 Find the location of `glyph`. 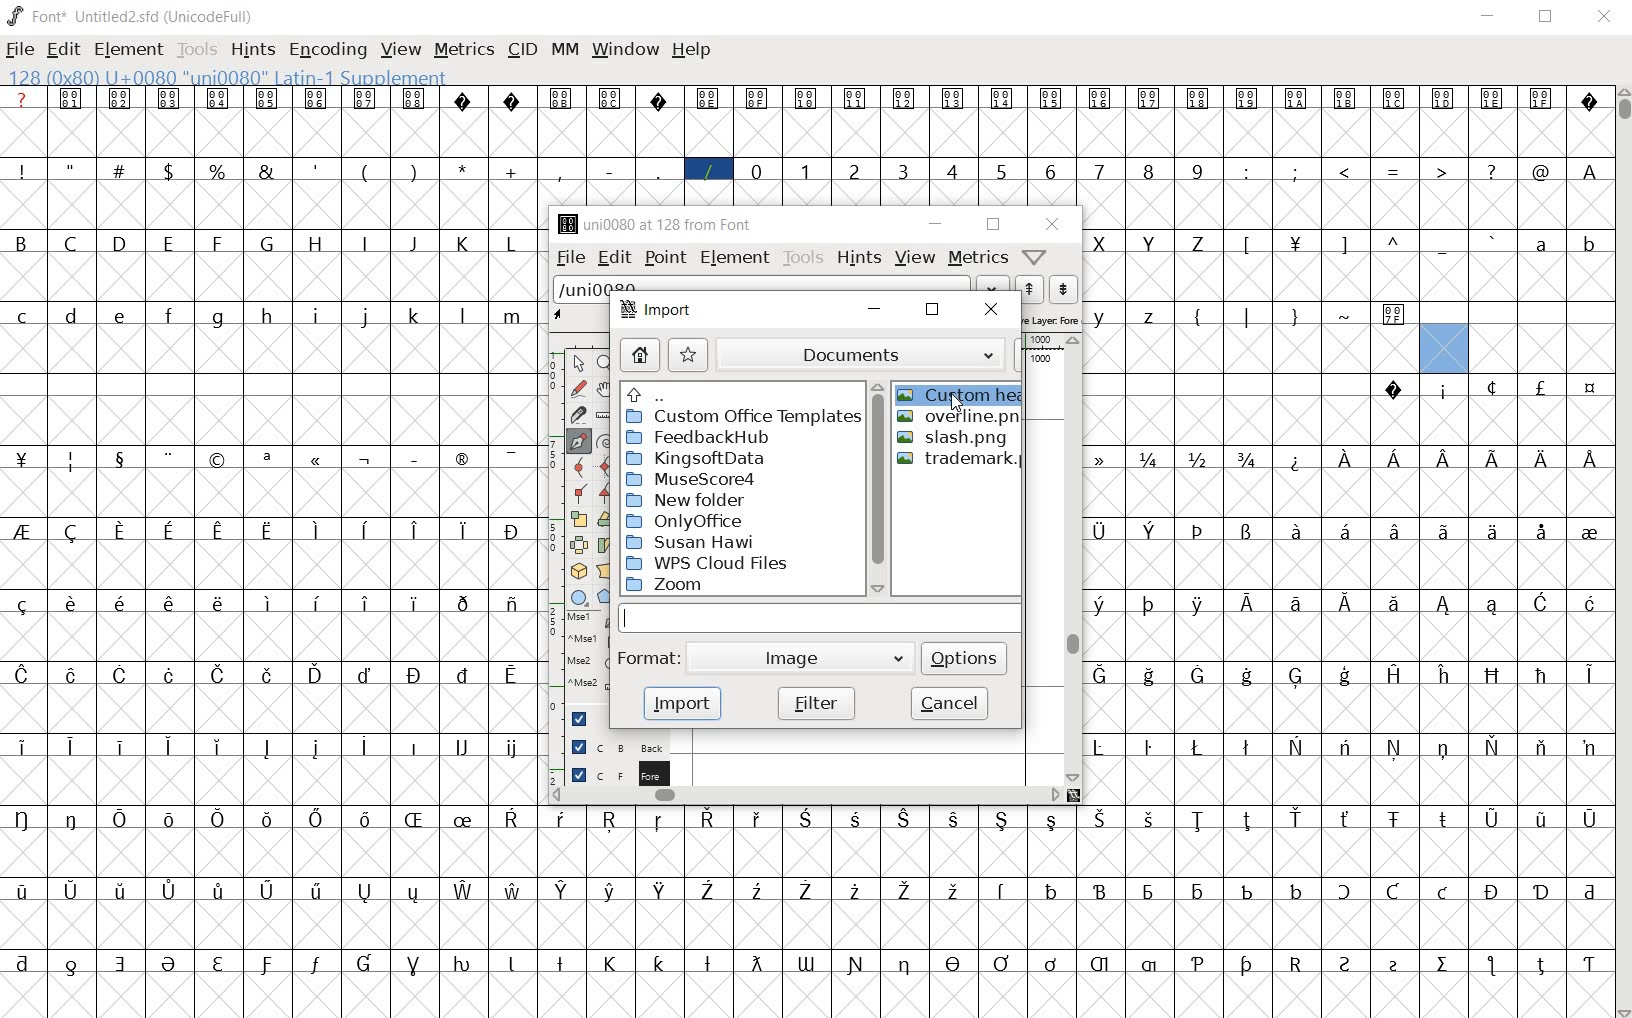

glyph is located at coordinates (315, 748).